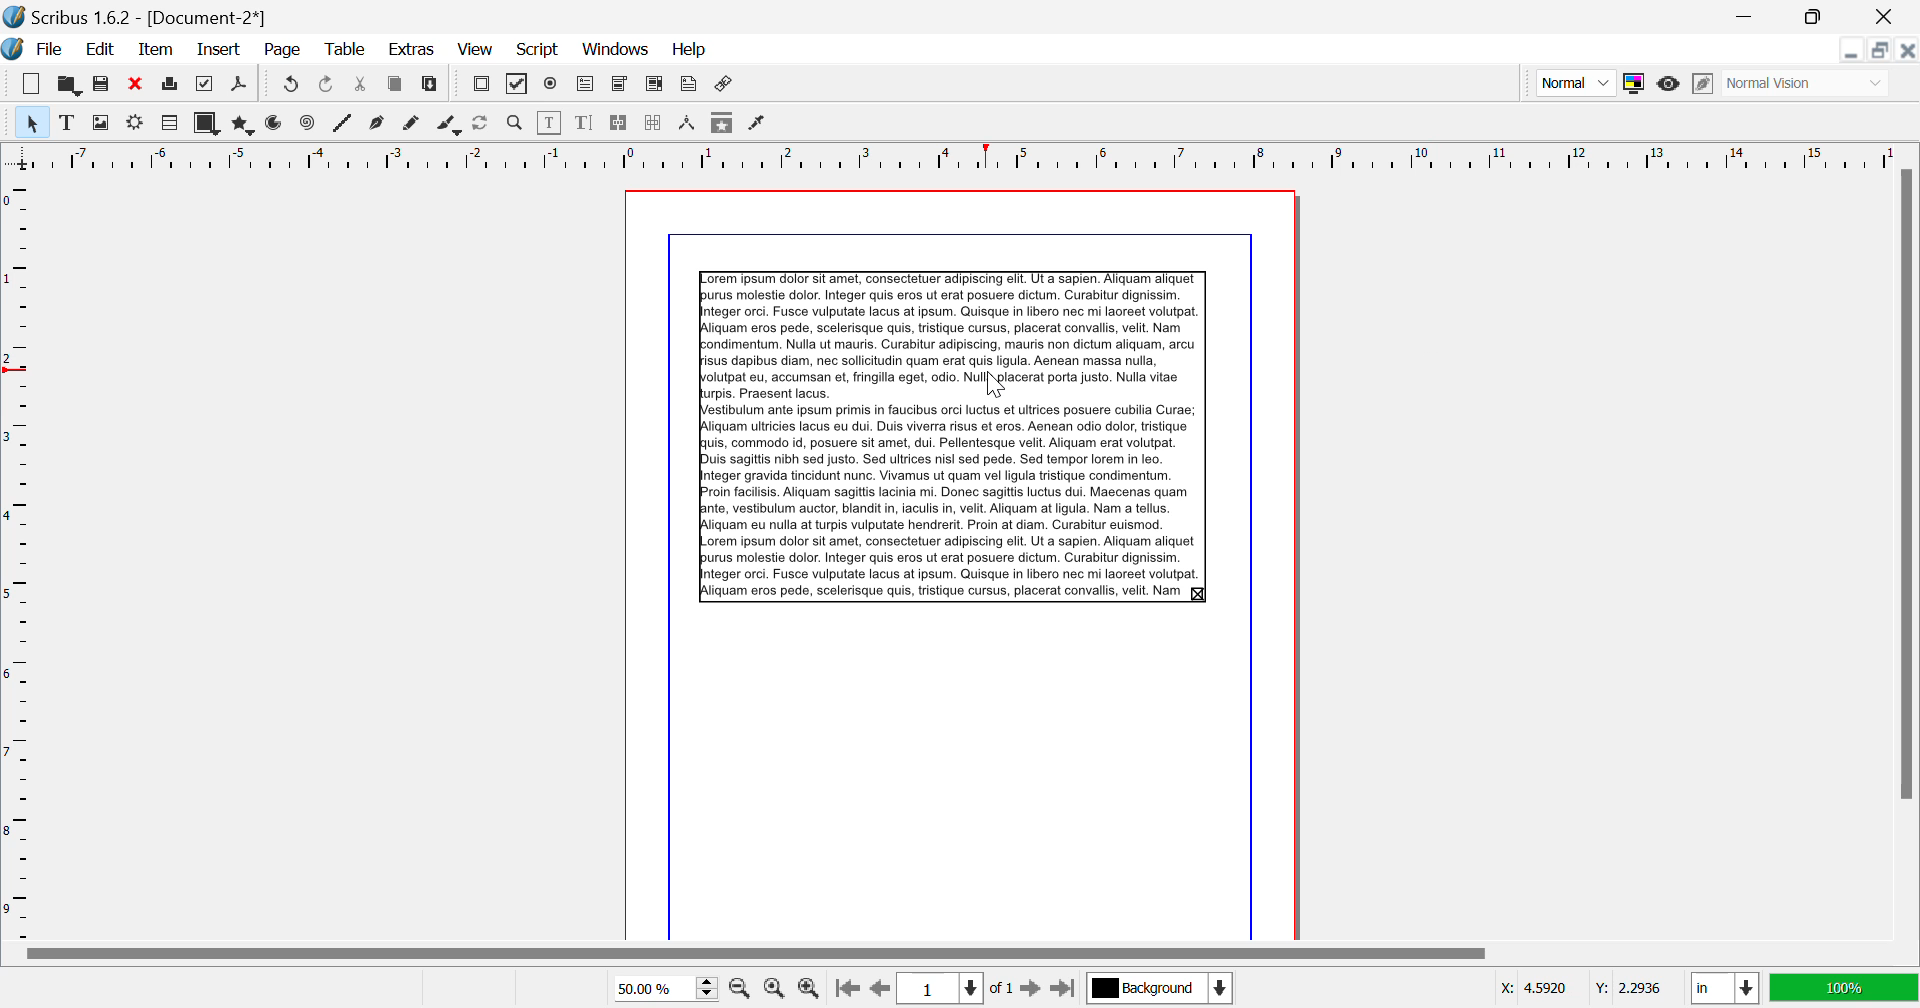 Image resolution: width=1920 pixels, height=1008 pixels. Describe the element at coordinates (134, 125) in the screenshot. I see `Render Frame` at that location.